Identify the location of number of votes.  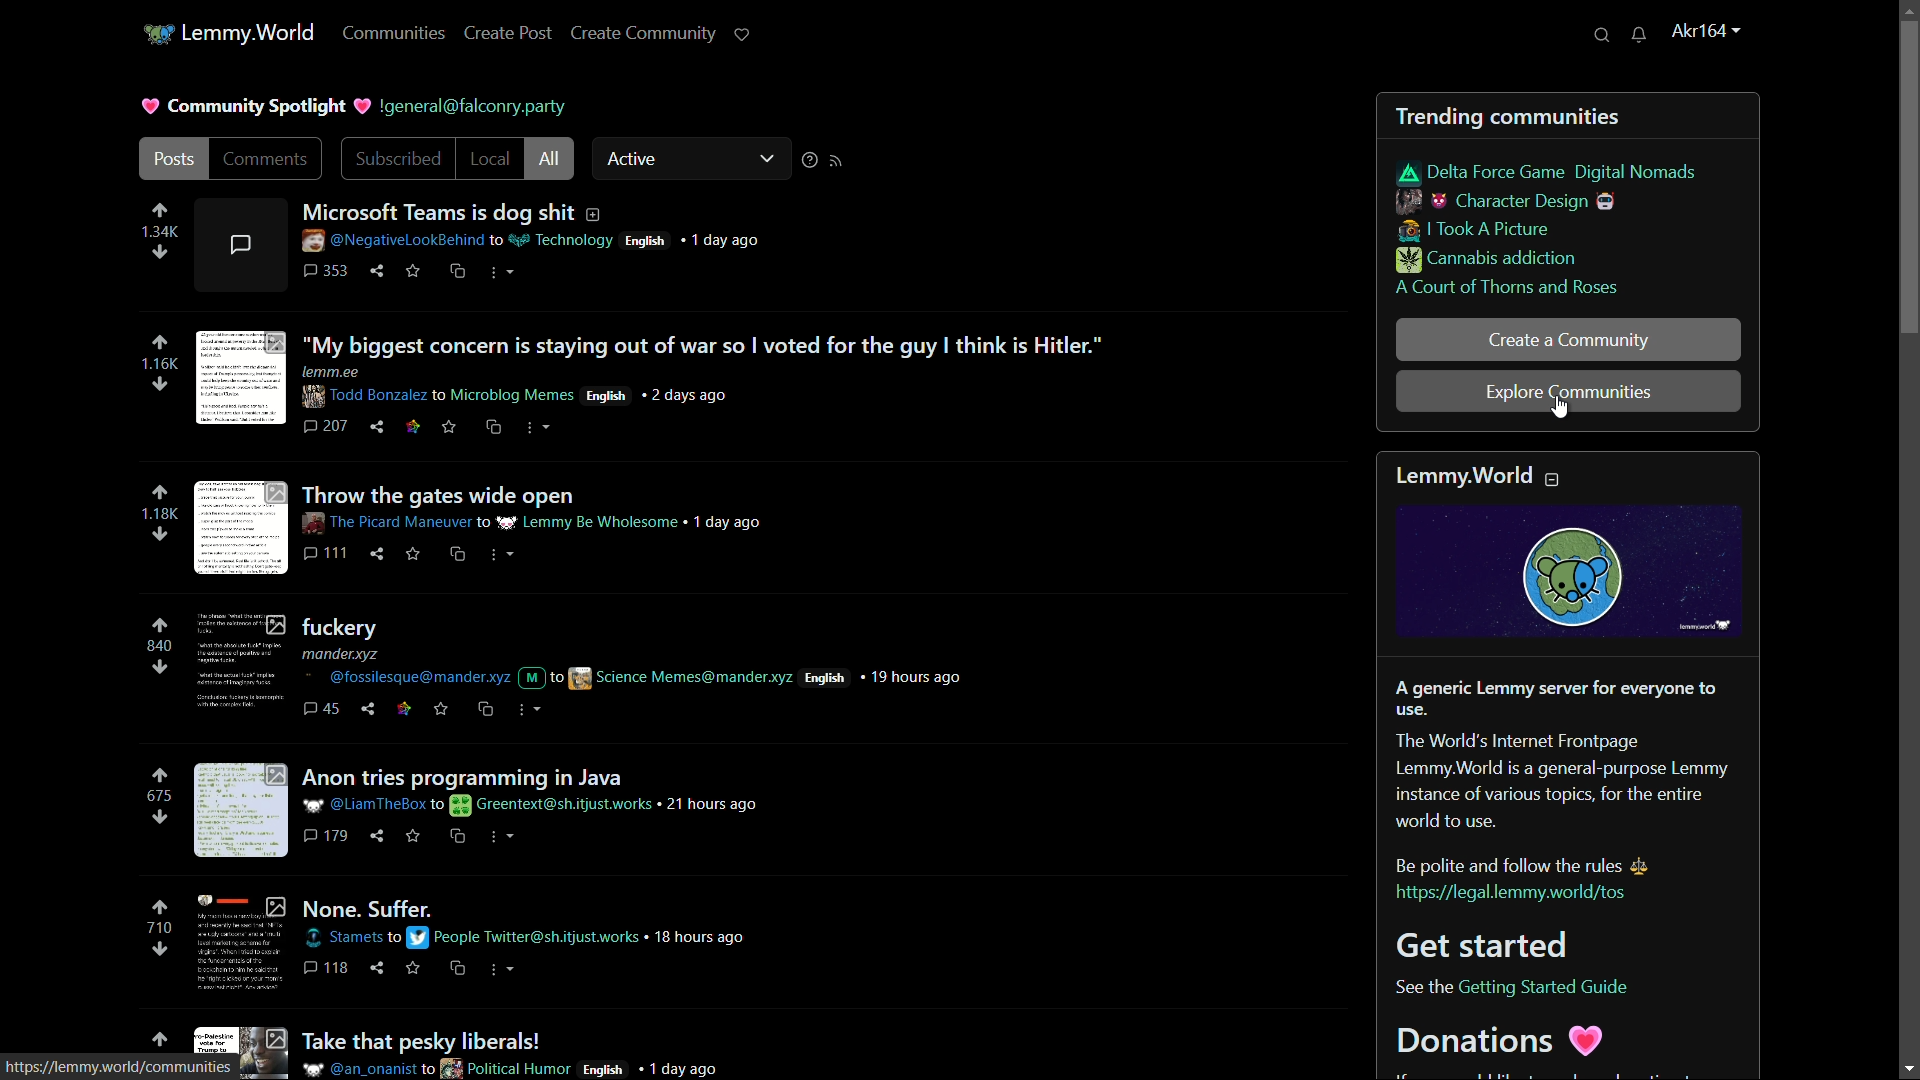
(157, 362).